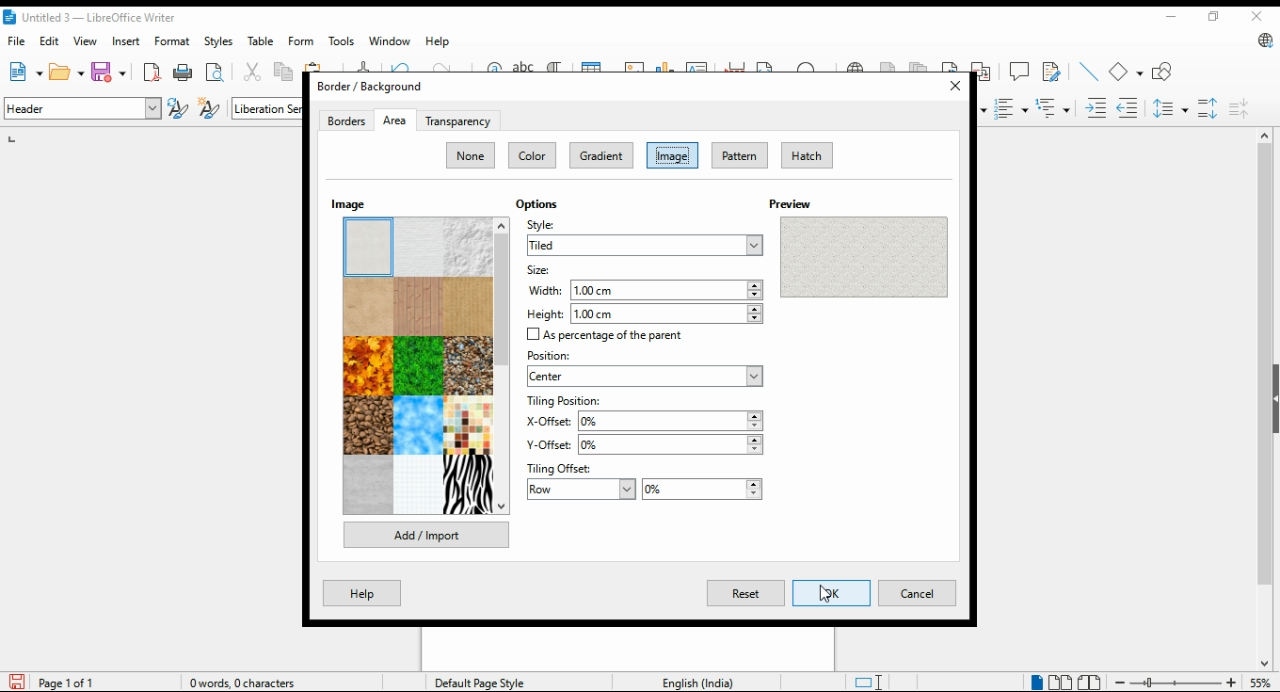 The height and width of the screenshot is (692, 1280). Describe the element at coordinates (67, 71) in the screenshot. I see `open` at that location.